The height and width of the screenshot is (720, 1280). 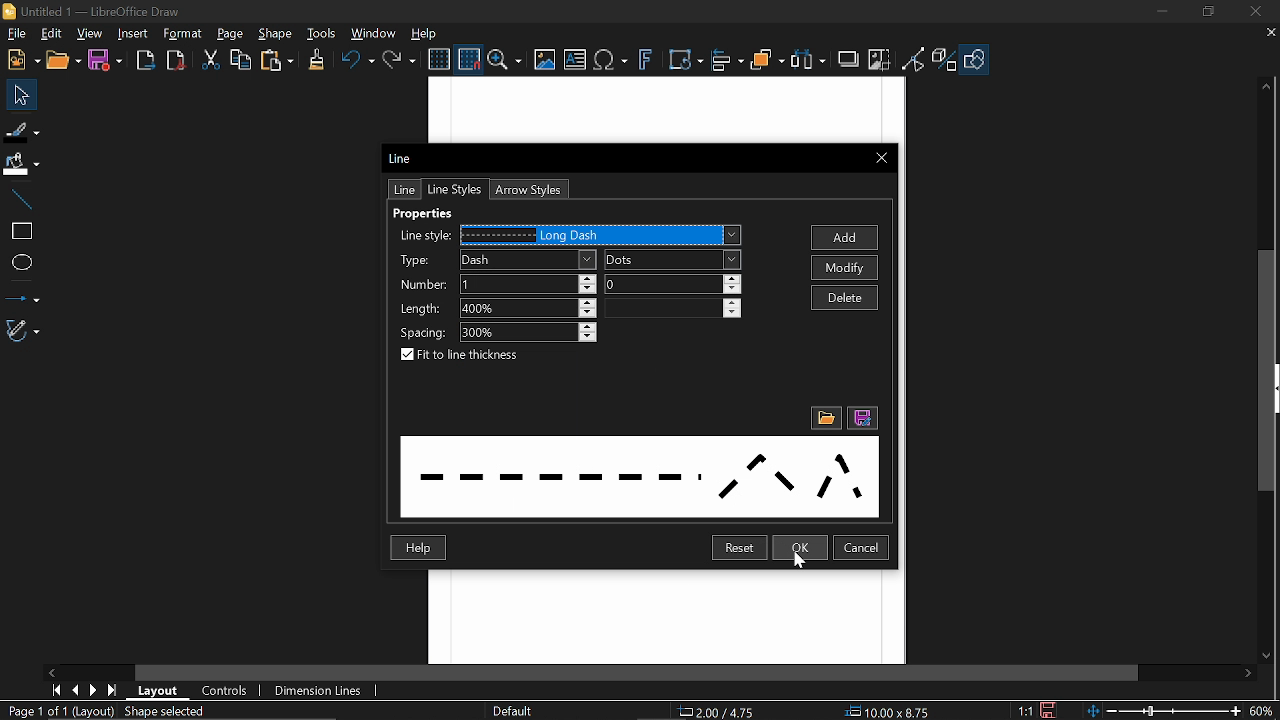 I want to click on Layout, so click(x=162, y=691).